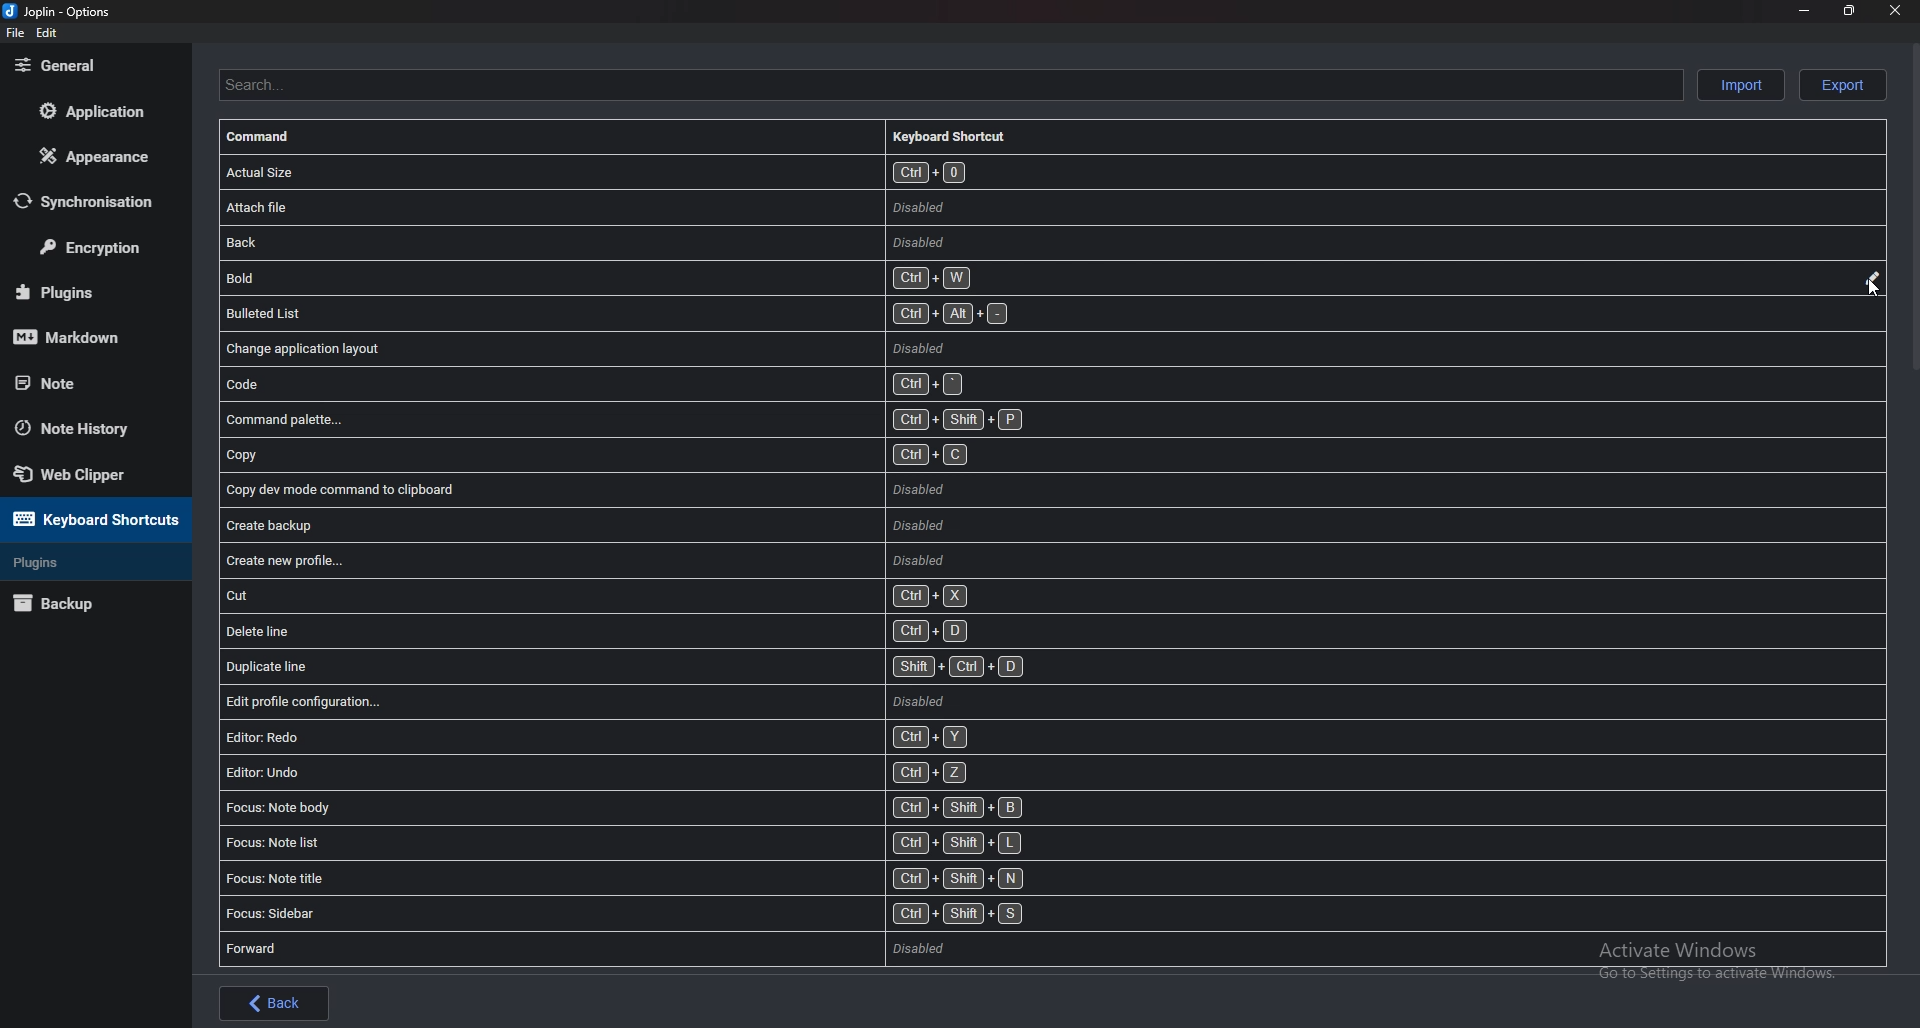 This screenshot has width=1920, height=1028. I want to click on Cursor, so click(1876, 289).